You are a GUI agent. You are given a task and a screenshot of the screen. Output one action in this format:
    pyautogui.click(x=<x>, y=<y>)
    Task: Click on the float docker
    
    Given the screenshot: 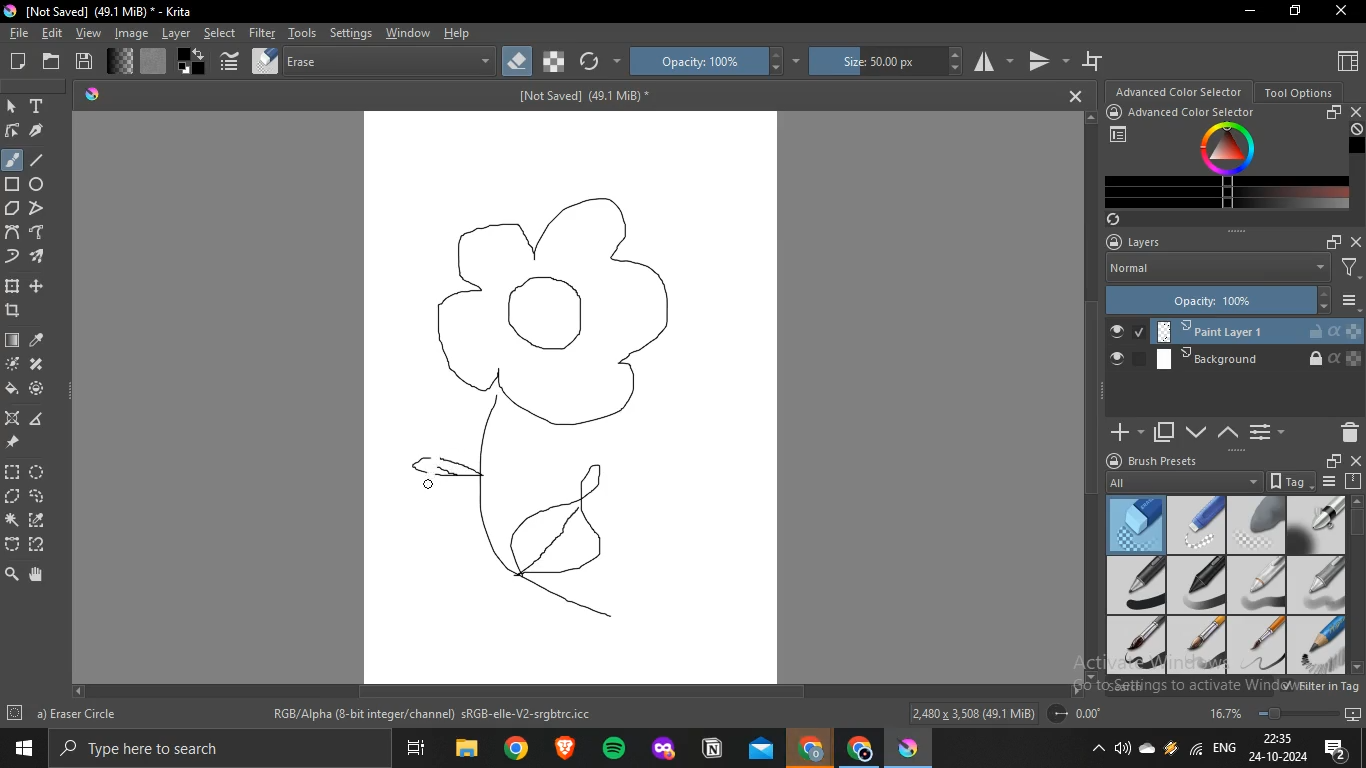 What is the action you would take?
    pyautogui.click(x=1334, y=113)
    